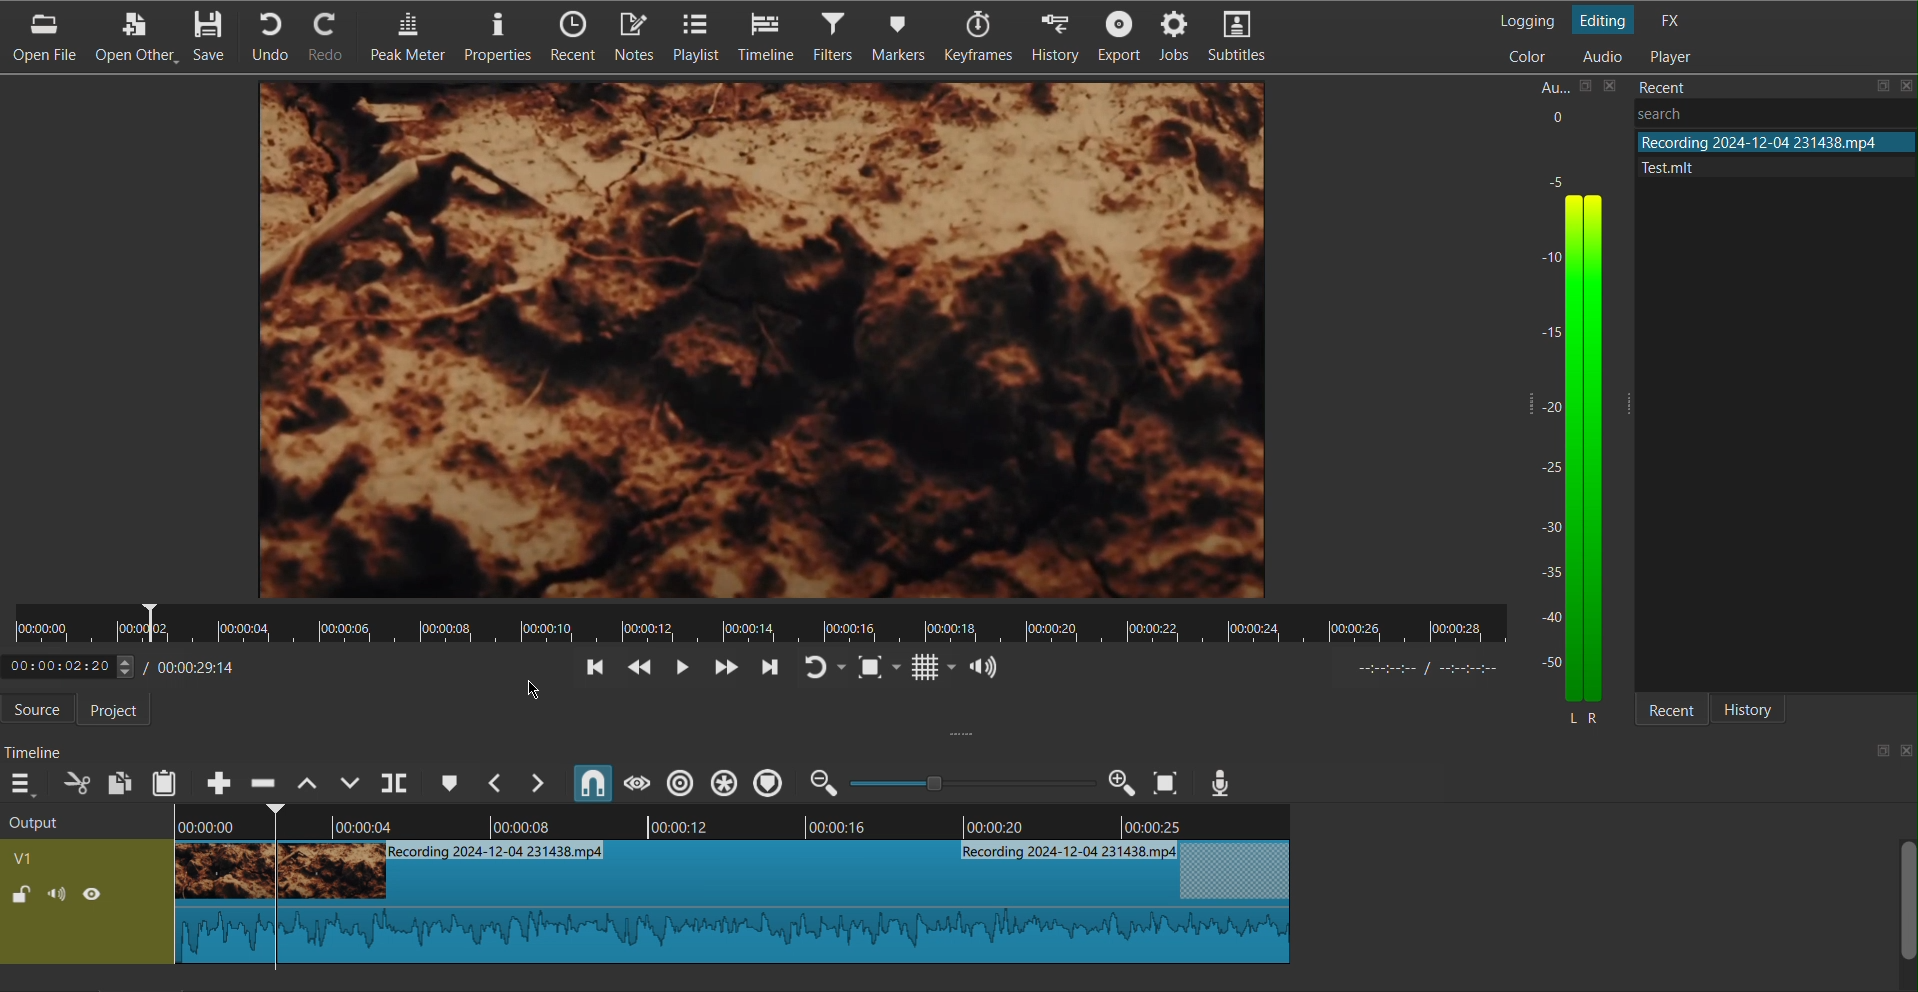 Image resolution: width=1918 pixels, height=992 pixels. I want to click on Ripple Markers, so click(768, 783).